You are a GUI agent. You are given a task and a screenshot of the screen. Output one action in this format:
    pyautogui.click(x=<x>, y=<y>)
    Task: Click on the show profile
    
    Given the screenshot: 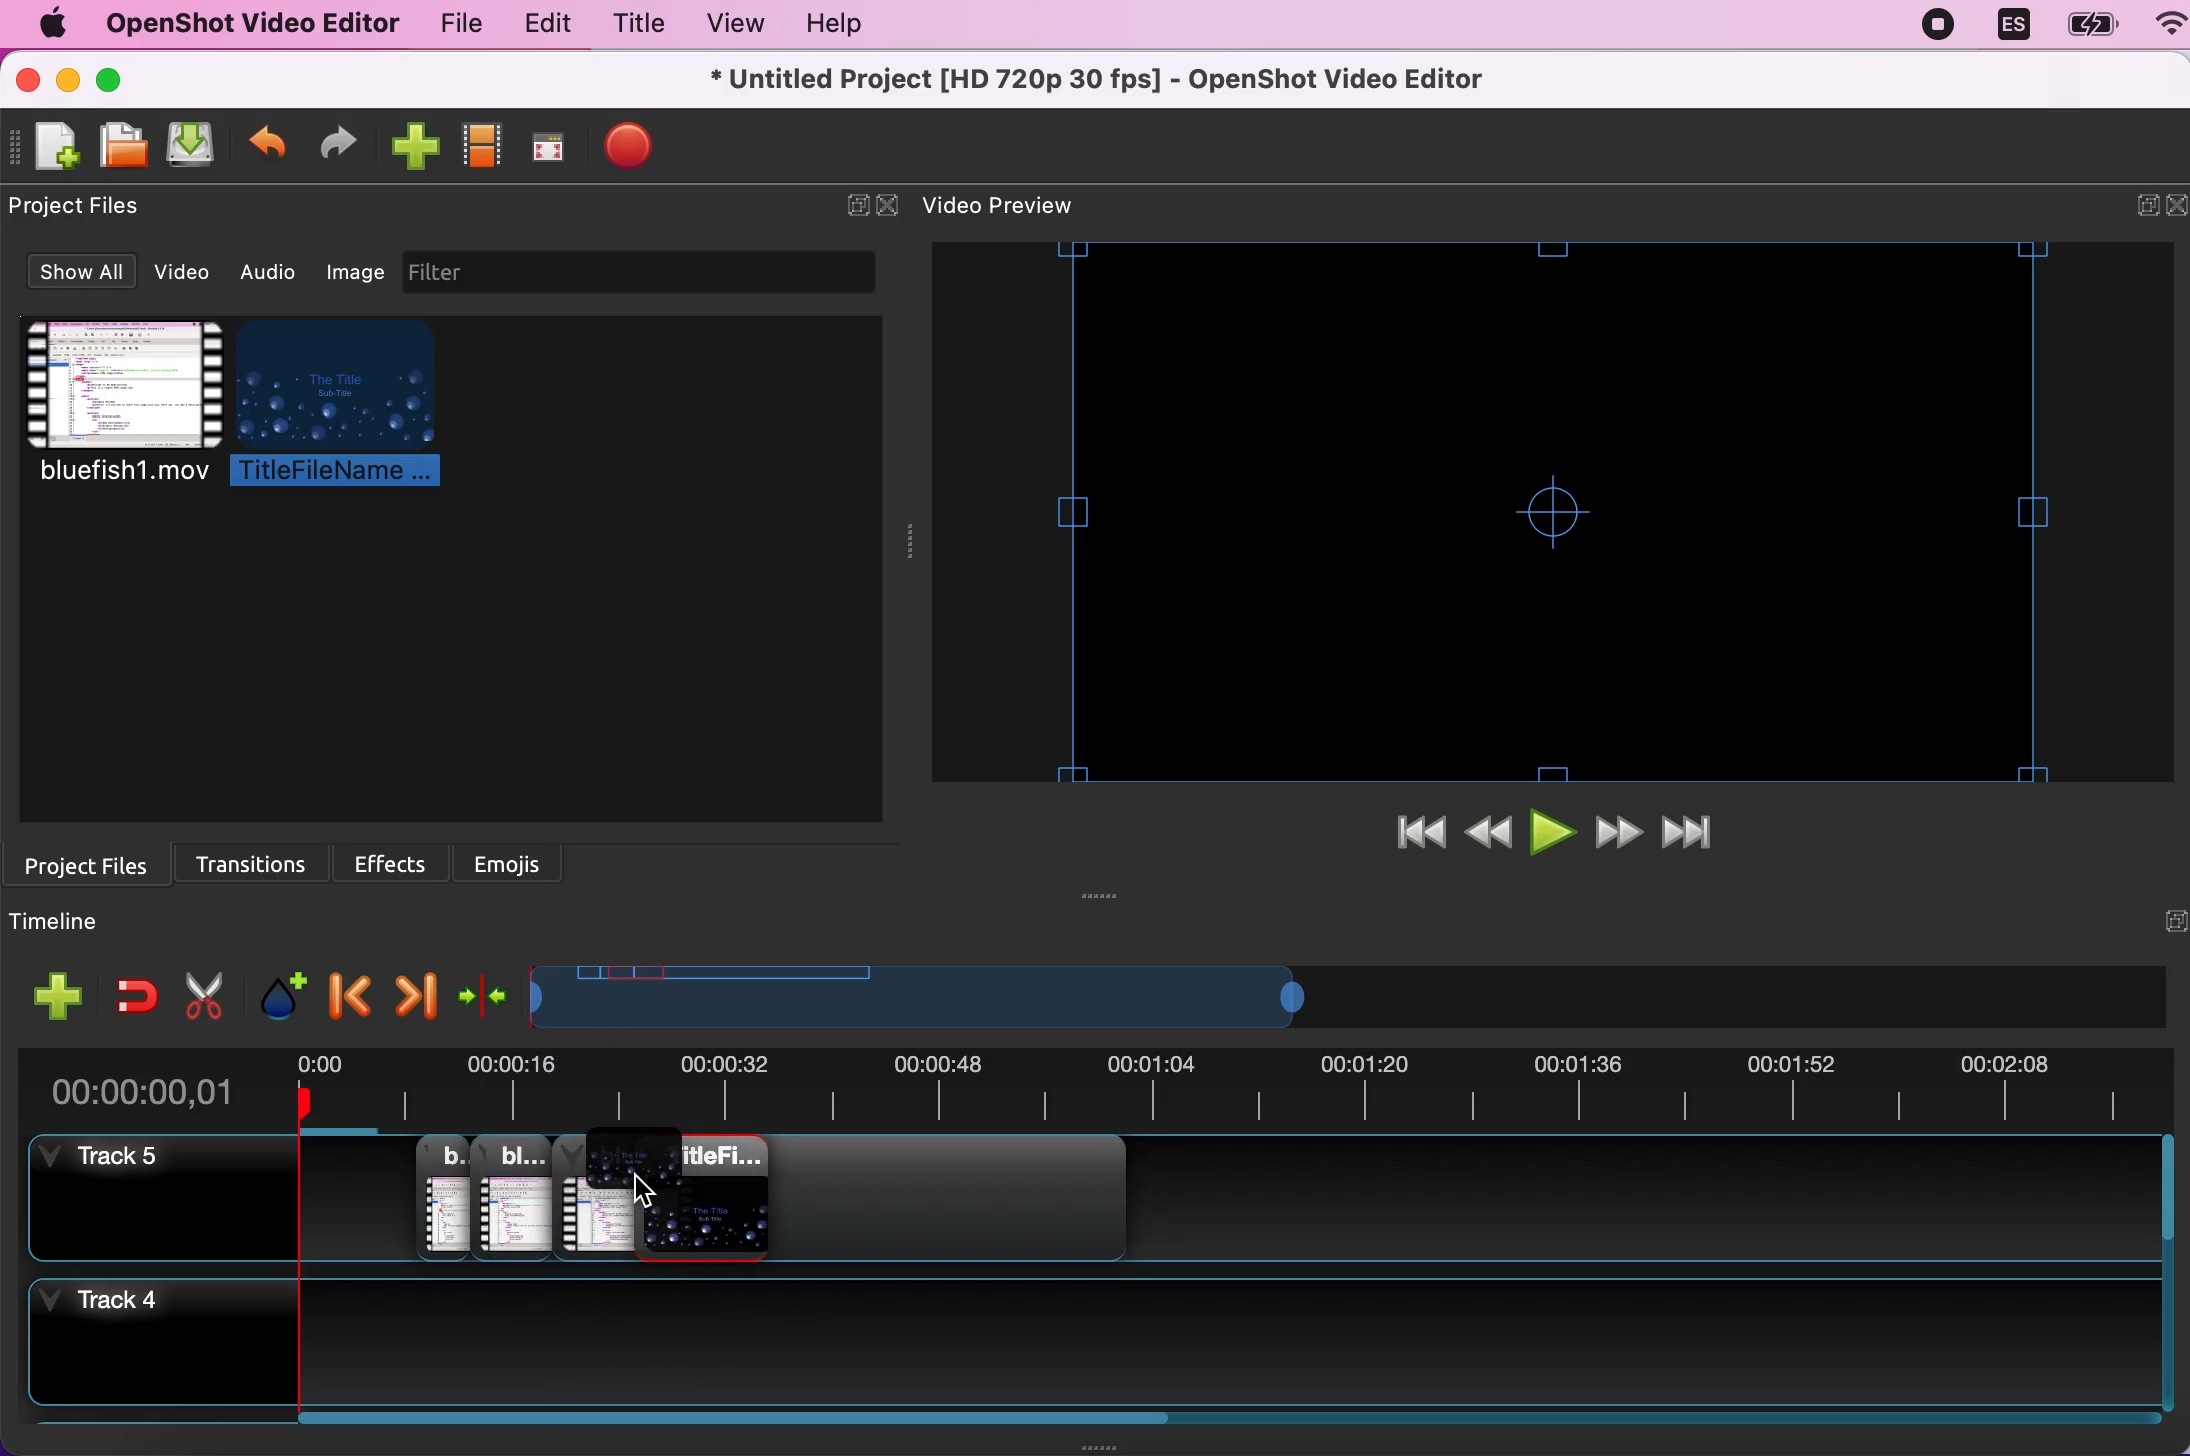 What is the action you would take?
    pyautogui.click(x=479, y=152)
    